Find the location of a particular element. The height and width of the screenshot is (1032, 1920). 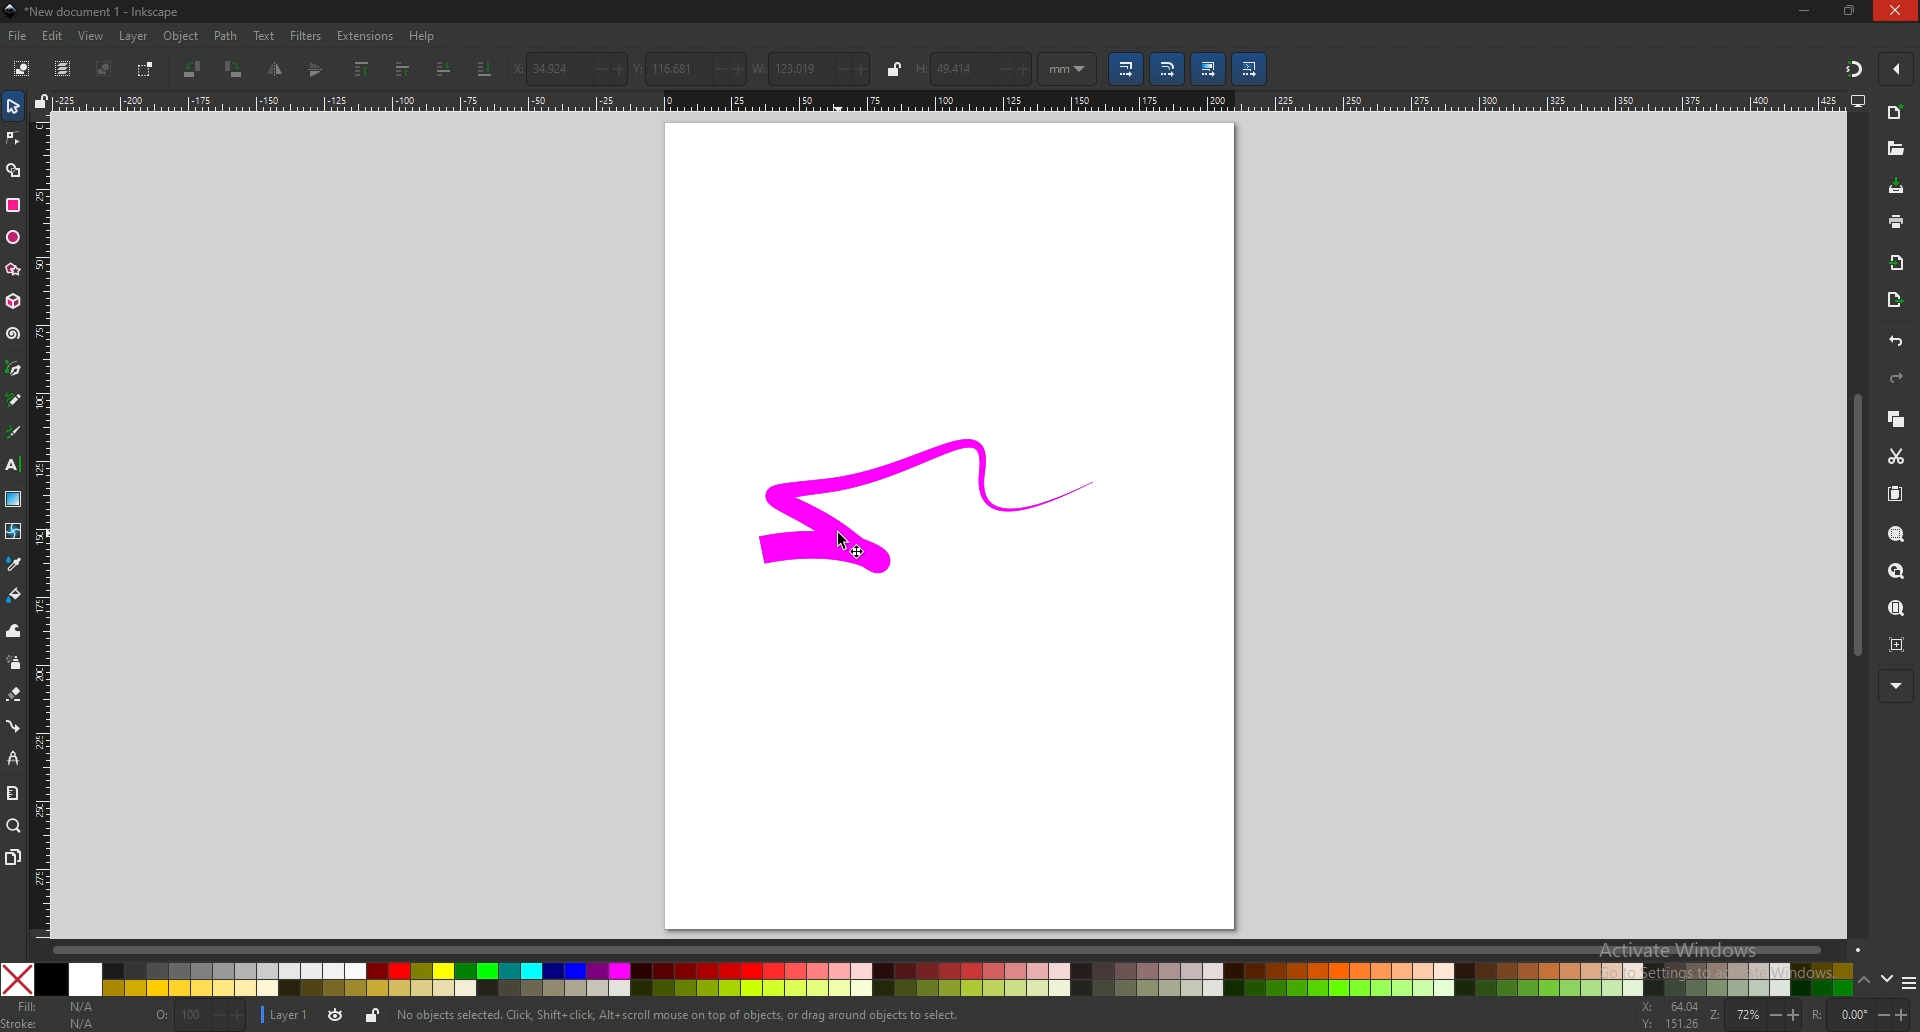

eraser is located at coordinates (14, 695).